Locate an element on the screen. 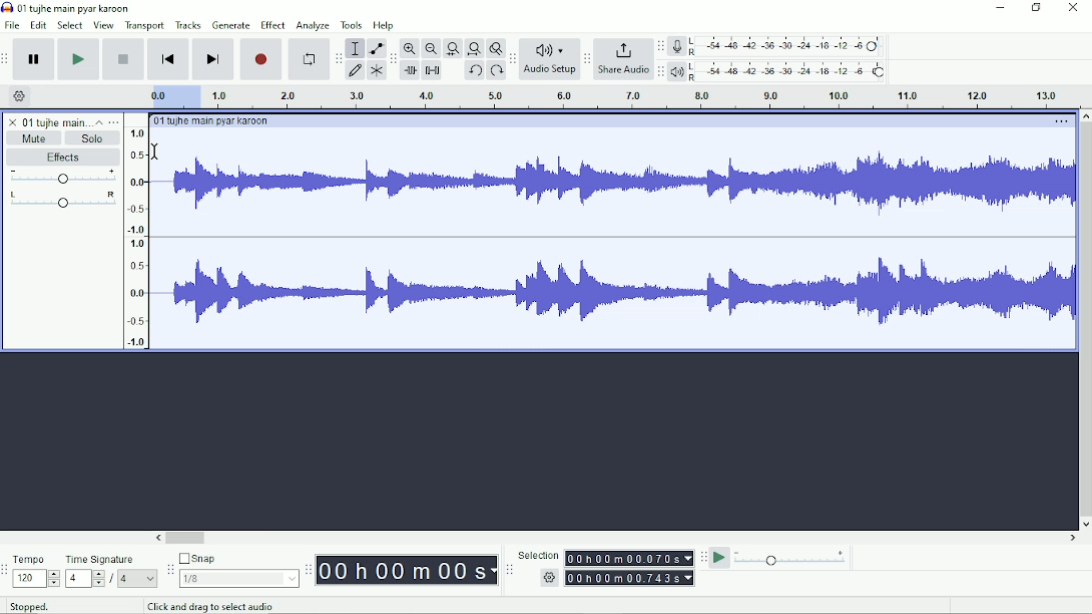 Image resolution: width=1092 pixels, height=614 pixels. Audacity playback meter toolbar is located at coordinates (660, 71).